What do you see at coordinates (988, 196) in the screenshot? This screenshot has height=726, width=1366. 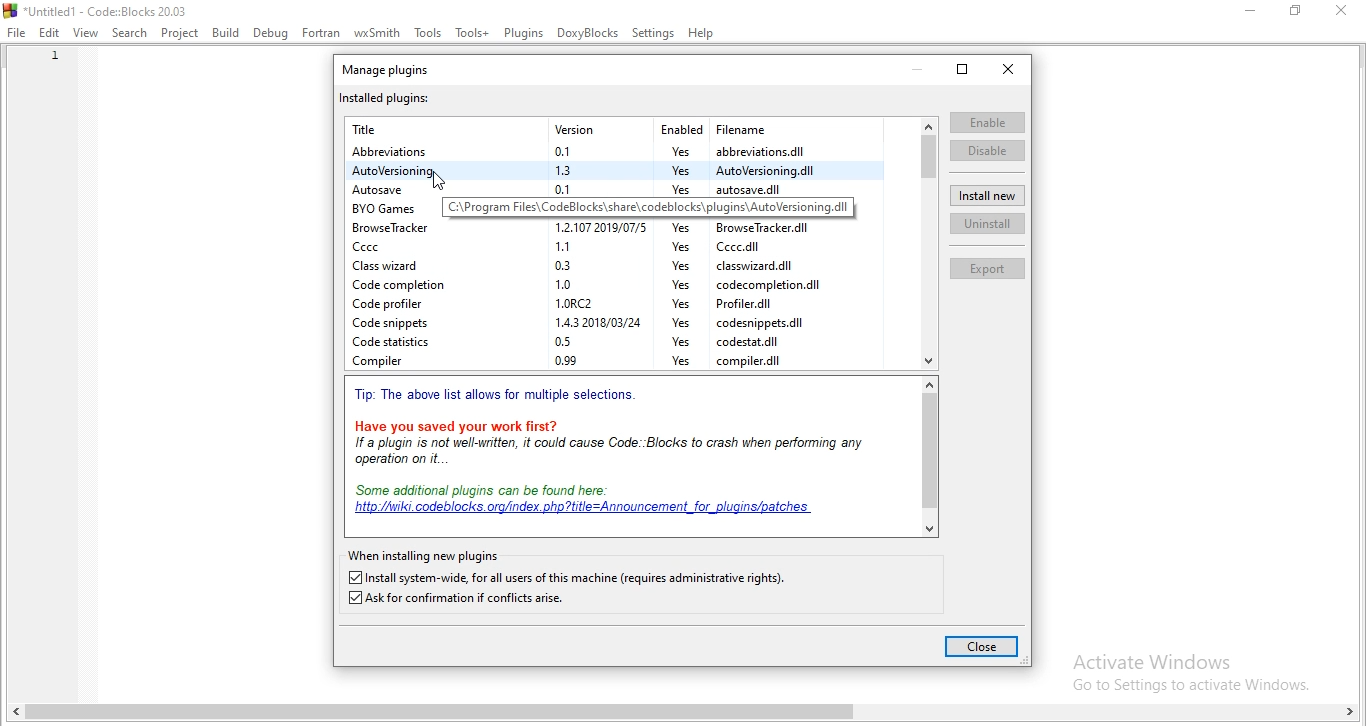 I see `install new` at bounding box center [988, 196].